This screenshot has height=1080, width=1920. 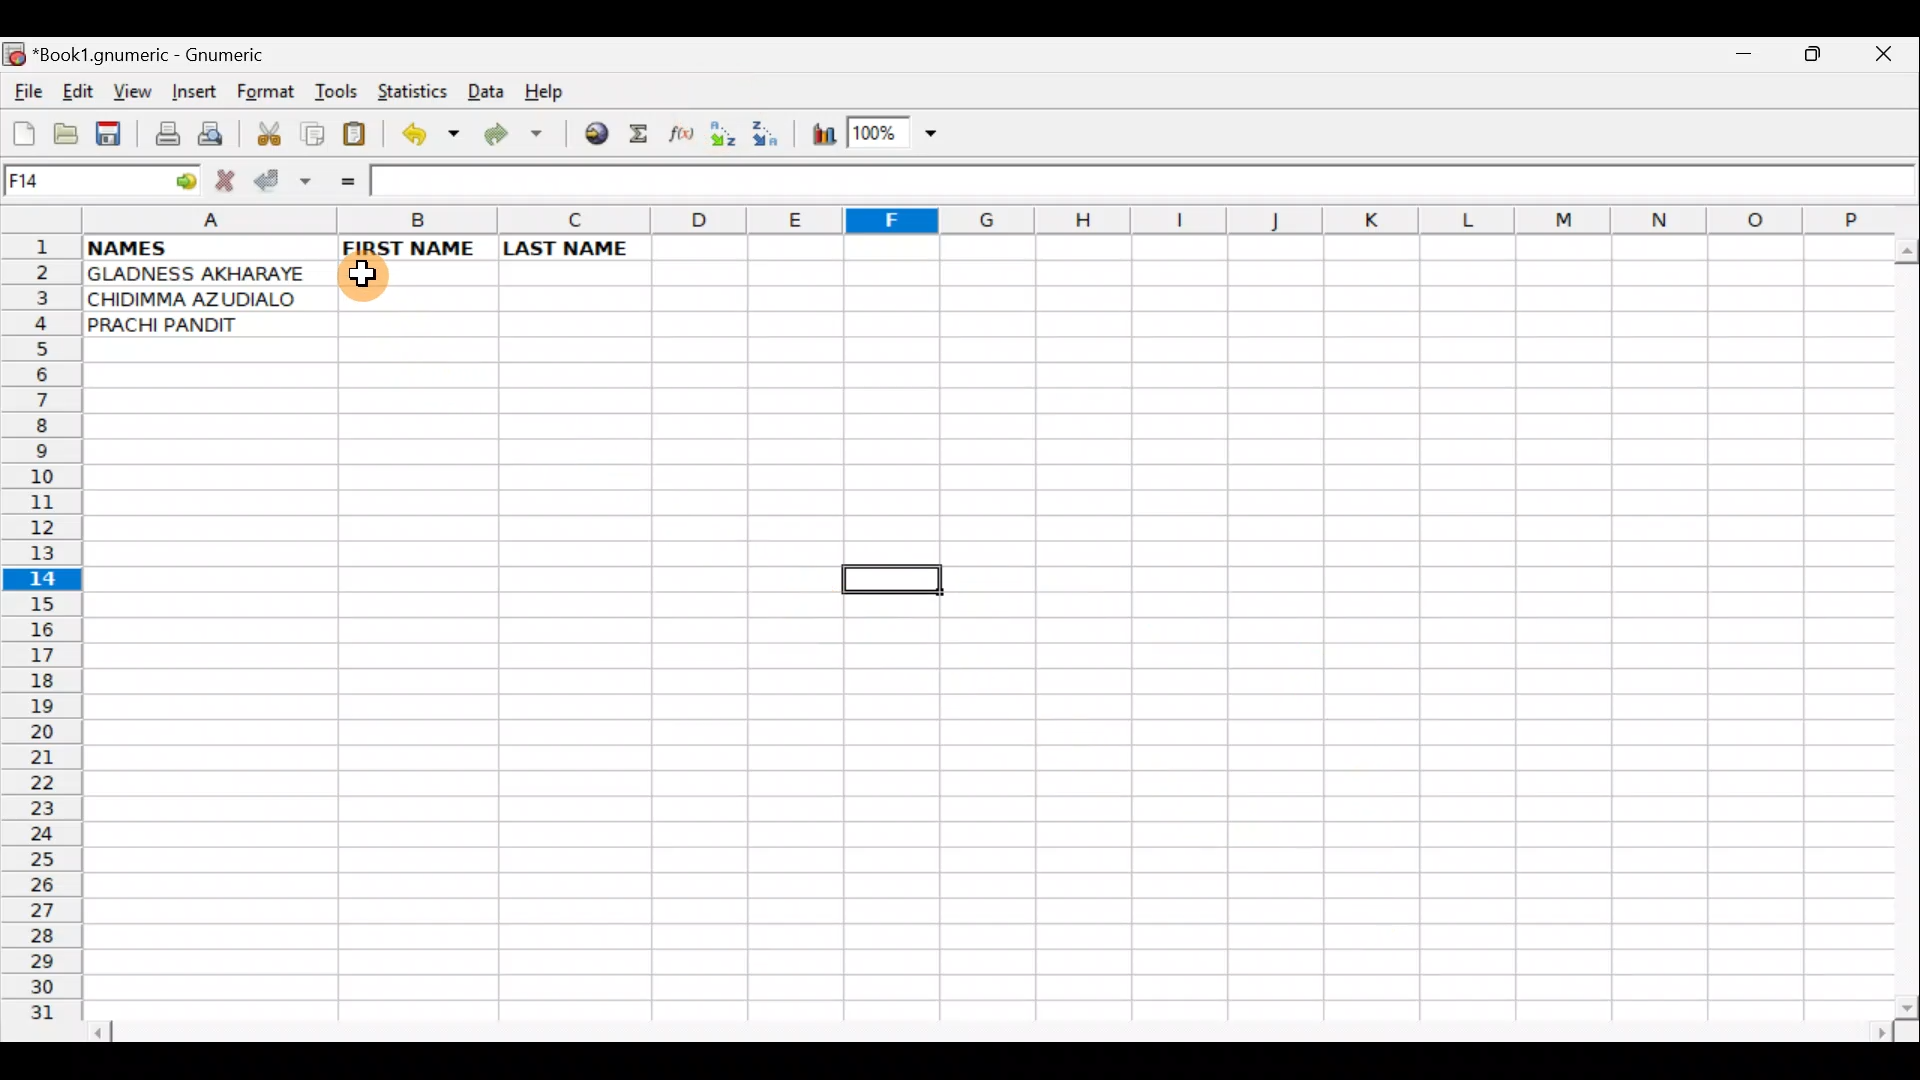 What do you see at coordinates (418, 248) in the screenshot?
I see `FIRST NAME` at bounding box center [418, 248].